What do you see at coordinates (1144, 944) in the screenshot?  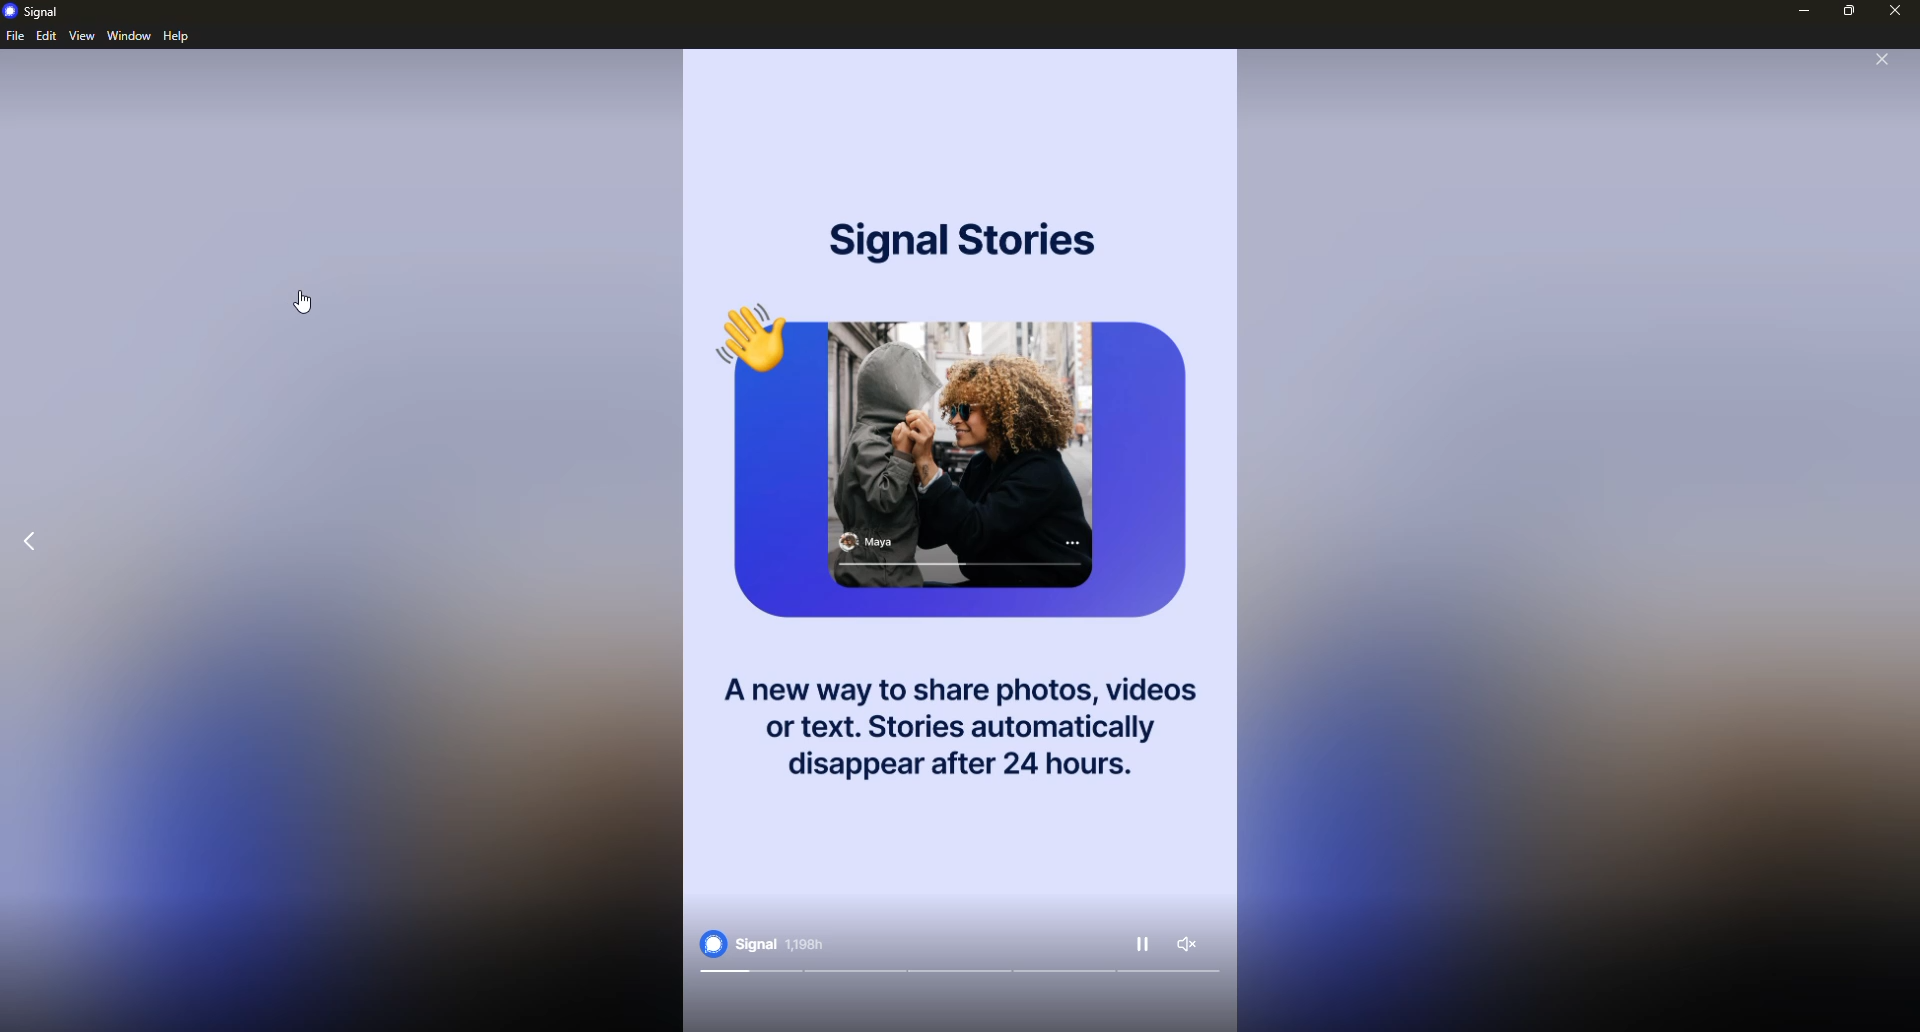 I see `pause` at bounding box center [1144, 944].